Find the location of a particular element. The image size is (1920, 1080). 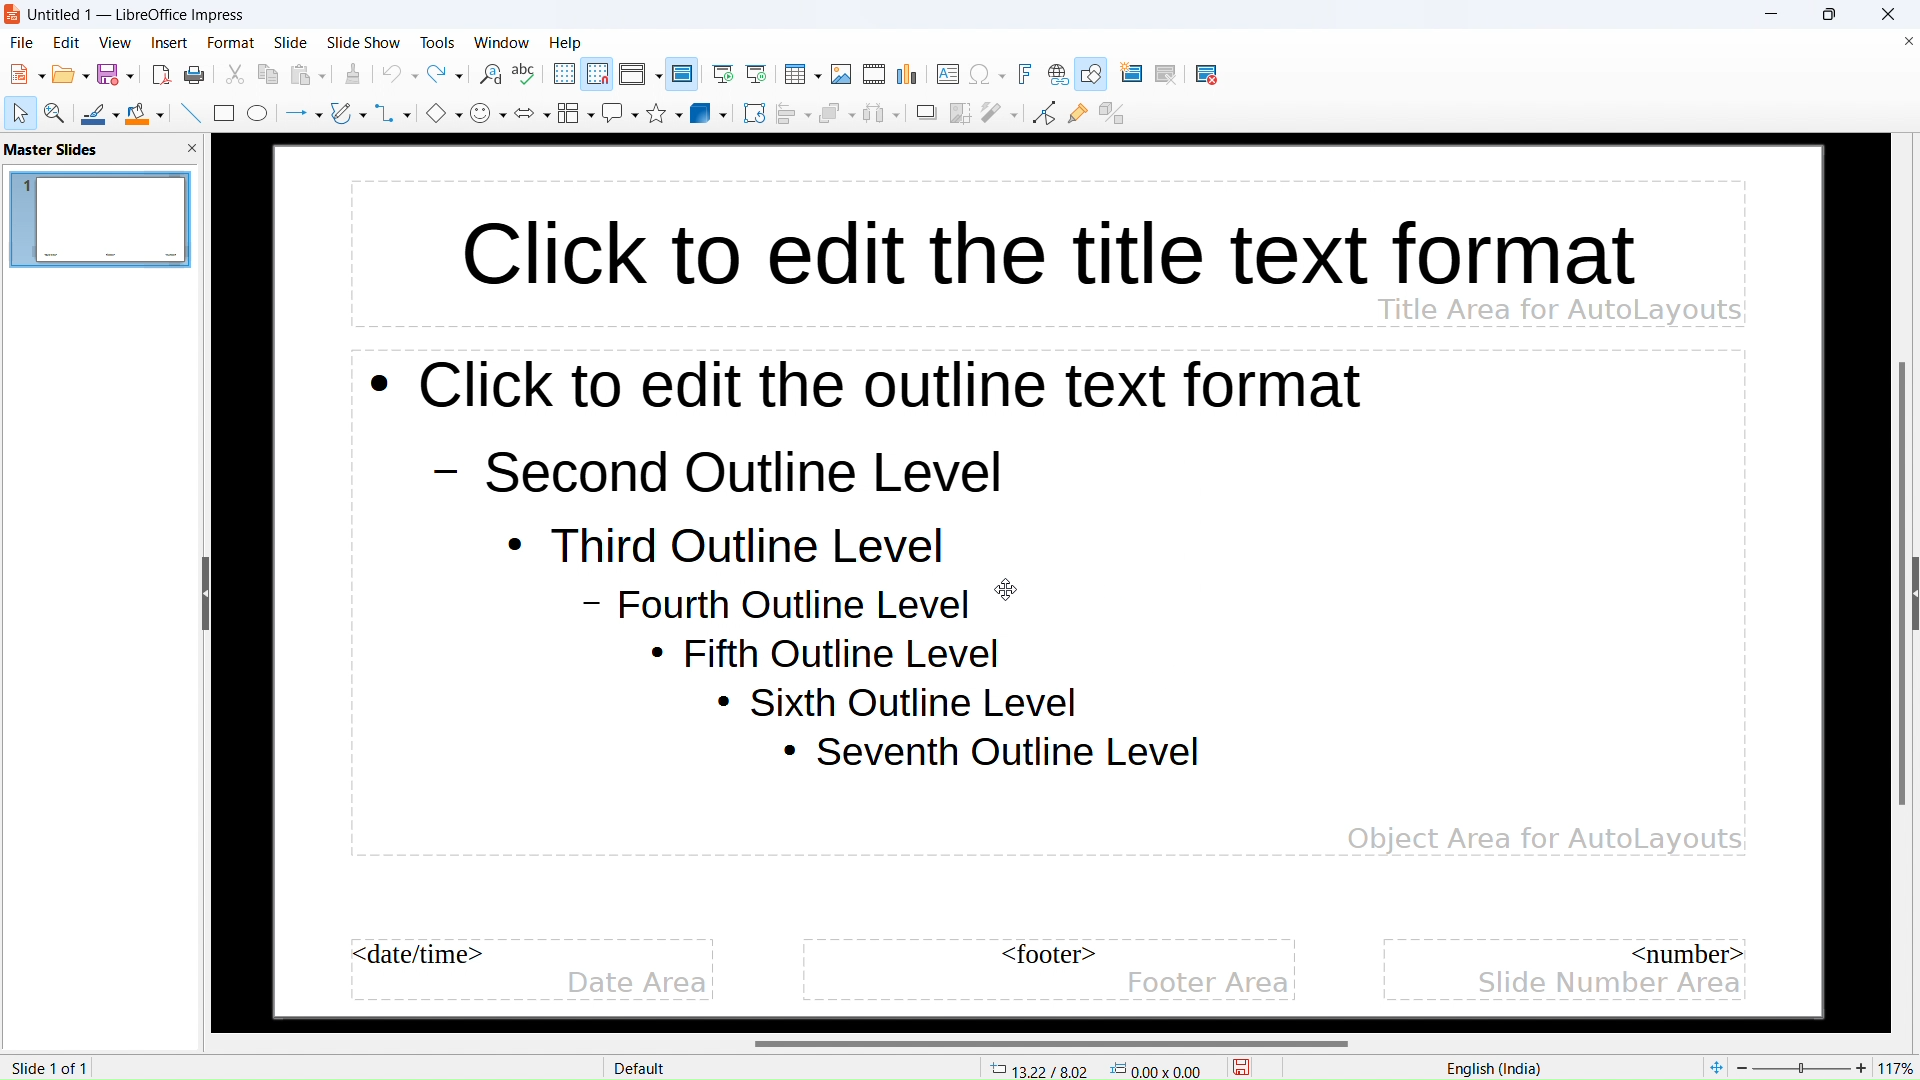

basic shapes is located at coordinates (444, 112).